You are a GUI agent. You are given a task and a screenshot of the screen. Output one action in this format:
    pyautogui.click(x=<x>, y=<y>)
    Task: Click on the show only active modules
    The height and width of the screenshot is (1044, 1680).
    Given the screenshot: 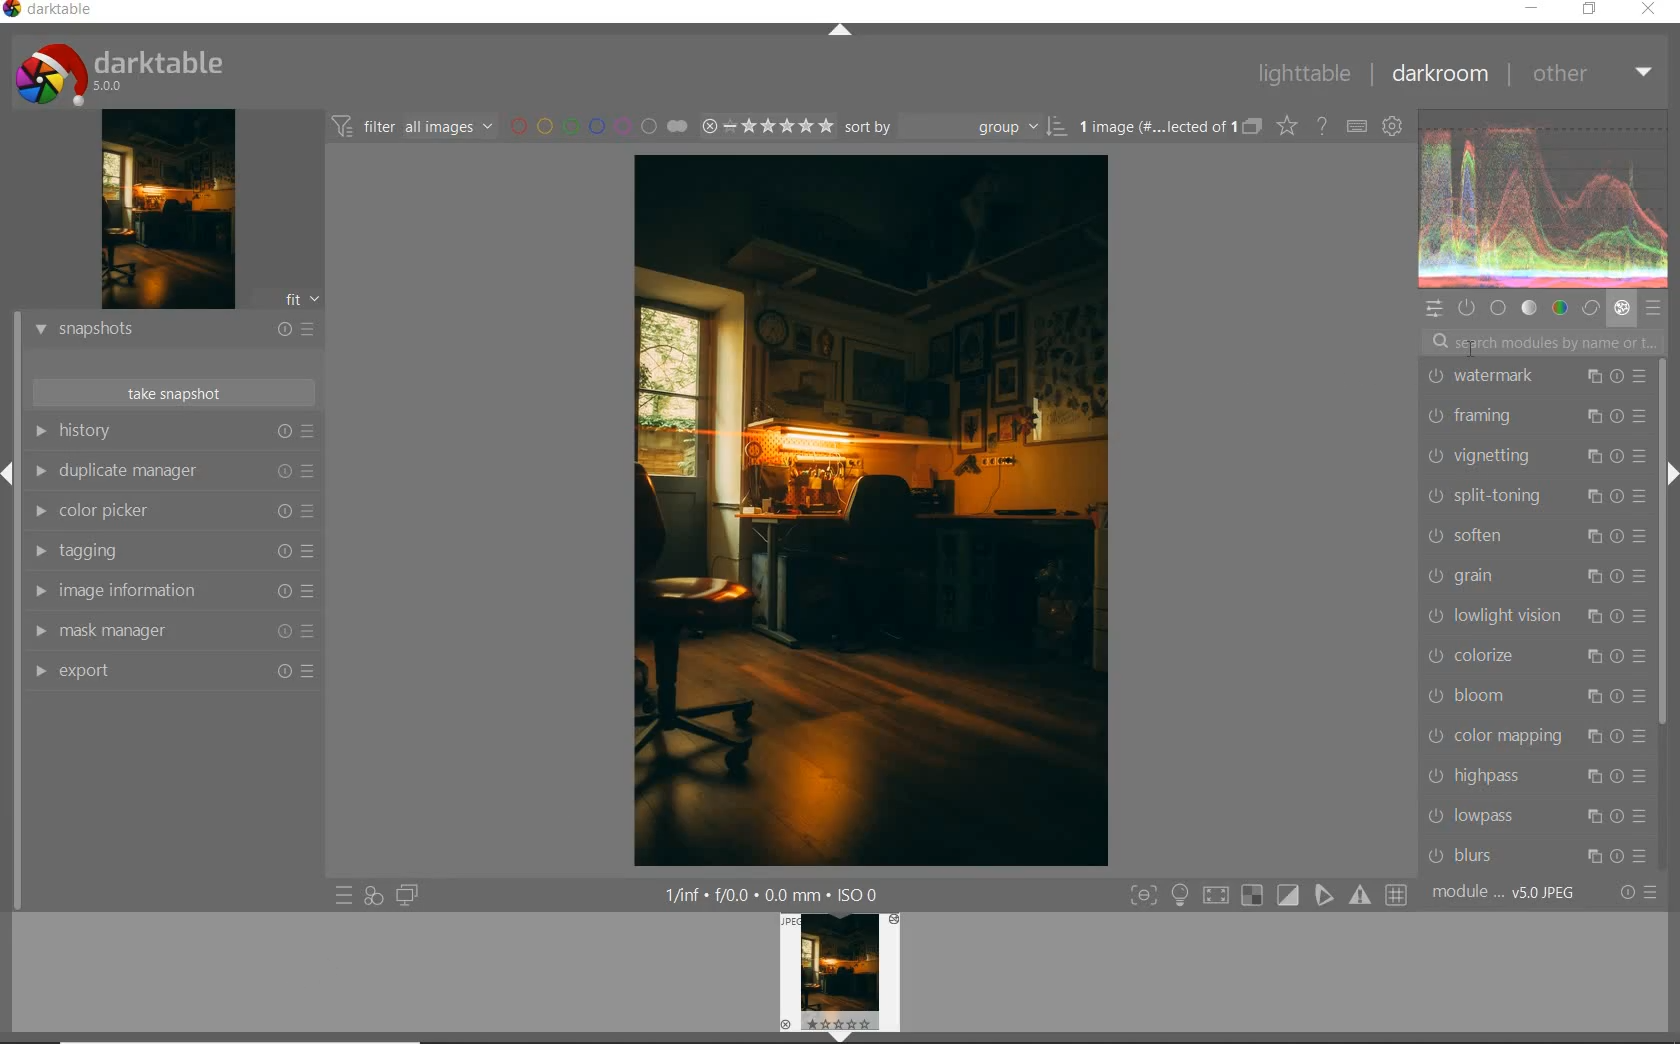 What is the action you would take?
    pyautogui.click(x=1467, y=308)
    